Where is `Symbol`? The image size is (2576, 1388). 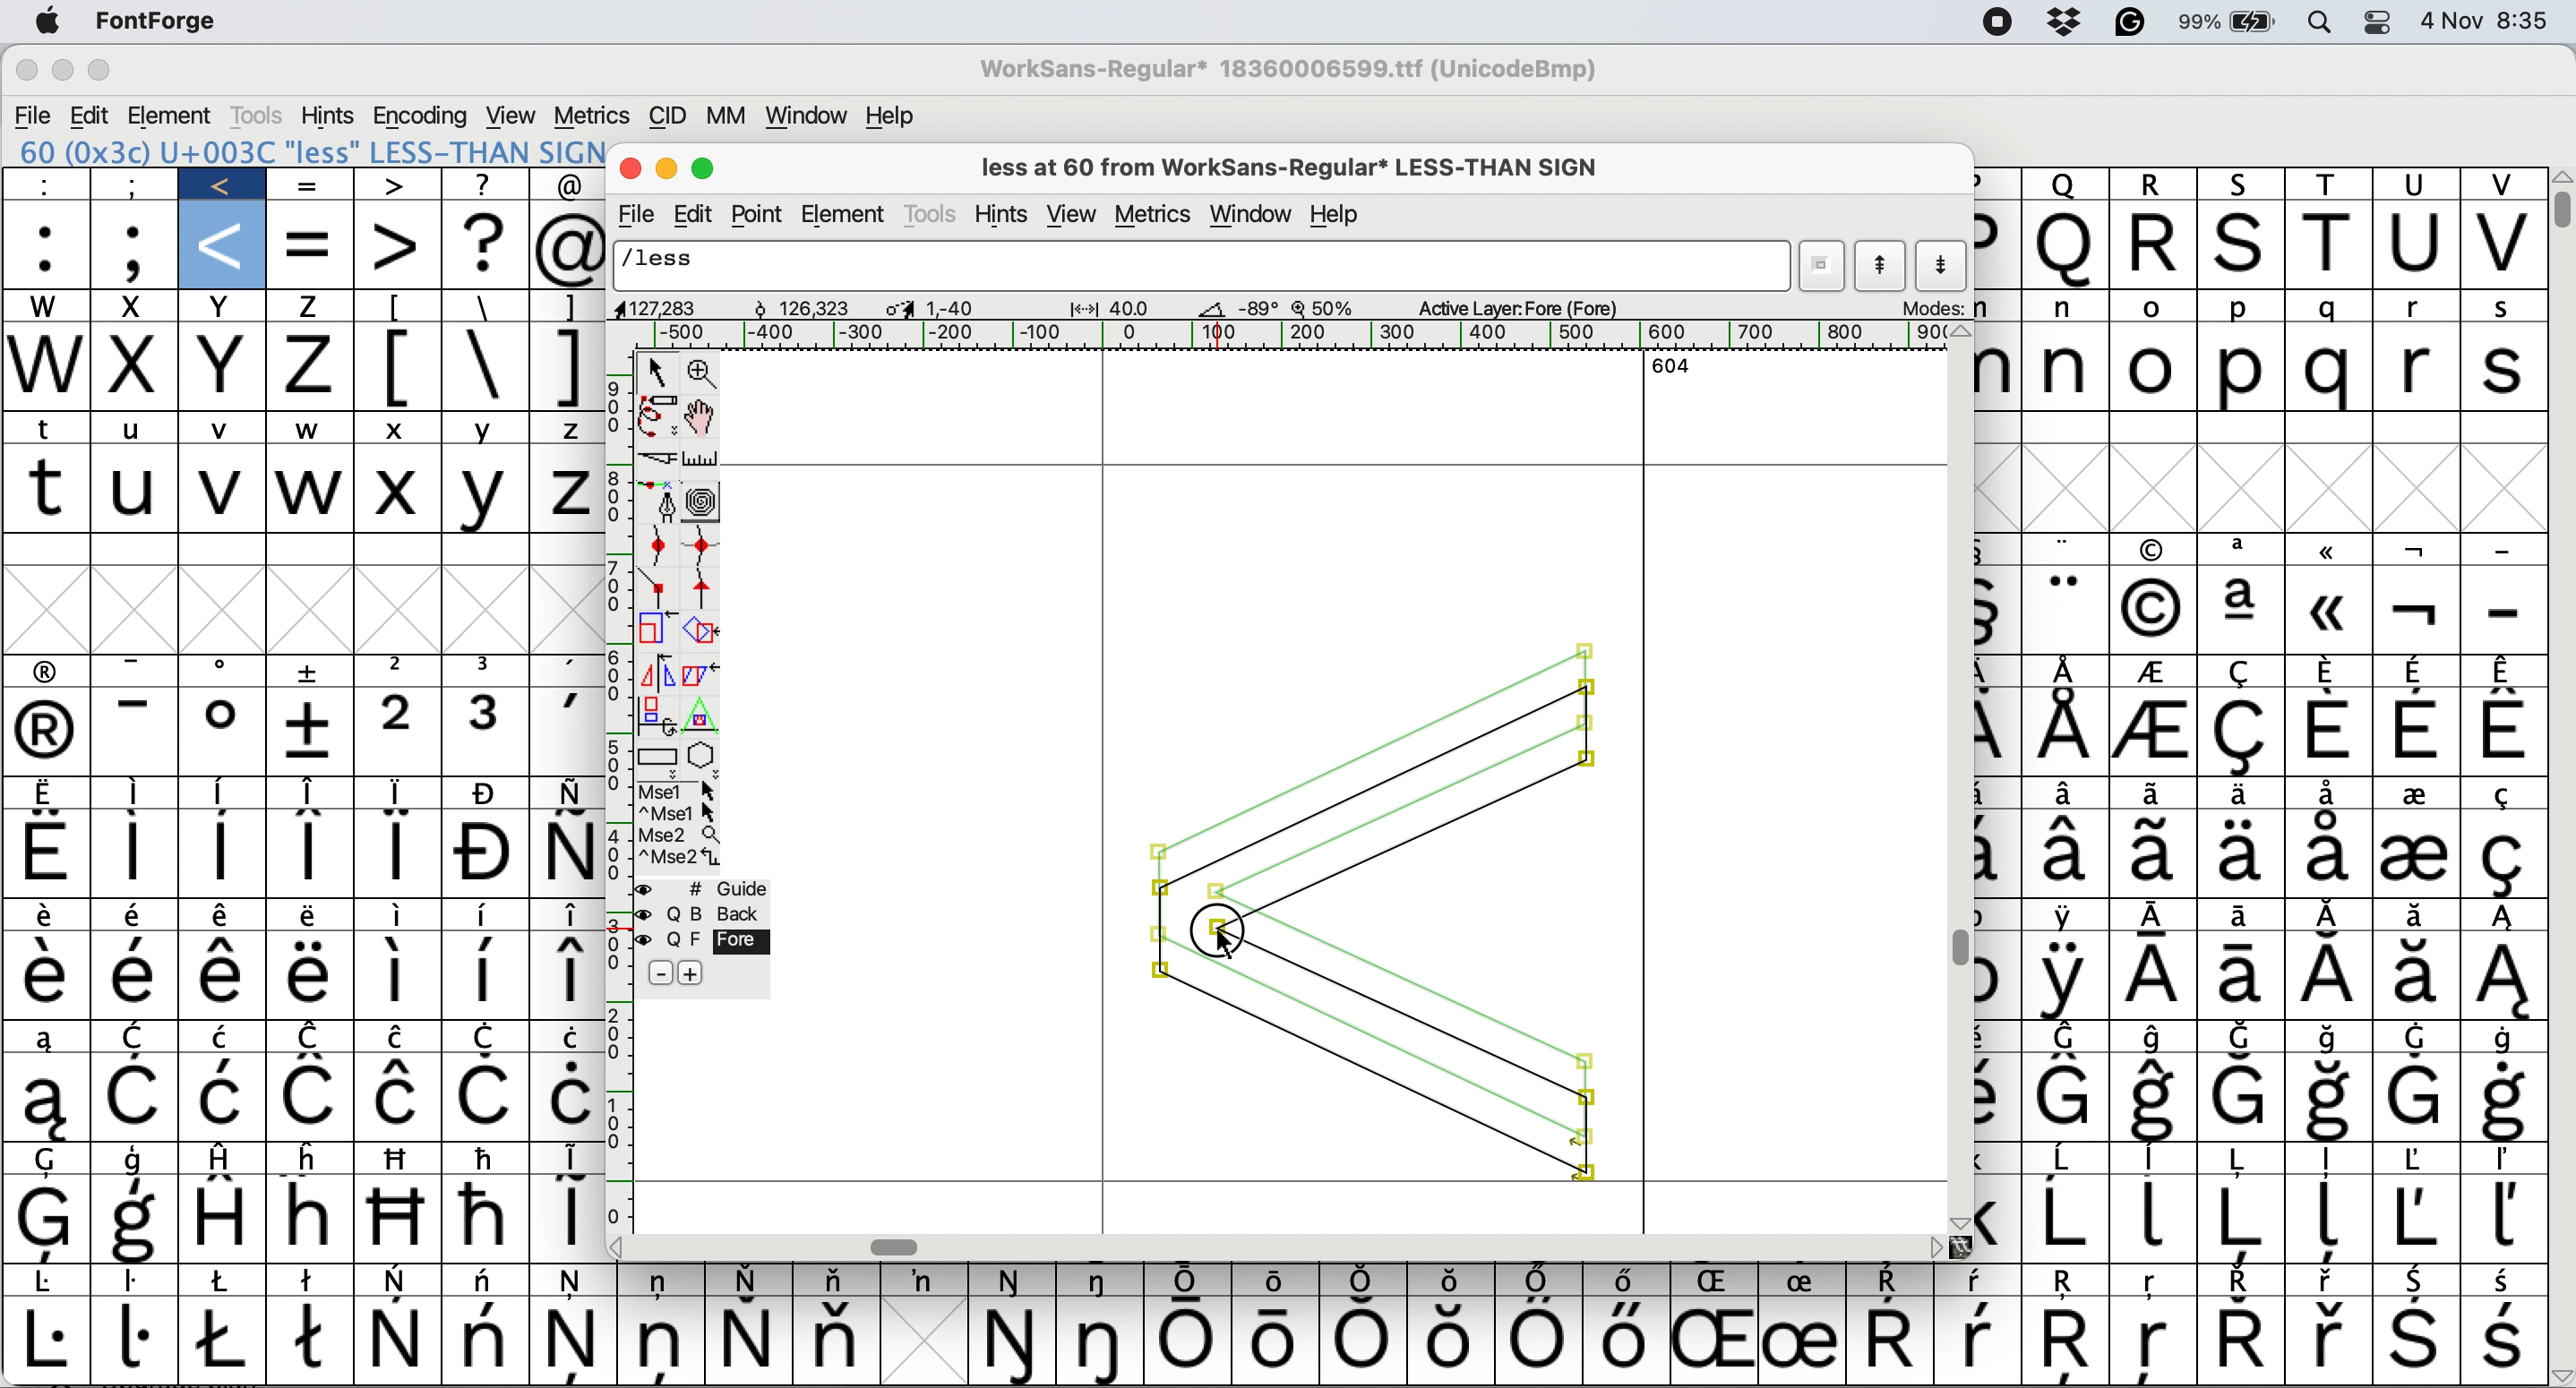
Symbol is located at coordinates (2069, 1038).